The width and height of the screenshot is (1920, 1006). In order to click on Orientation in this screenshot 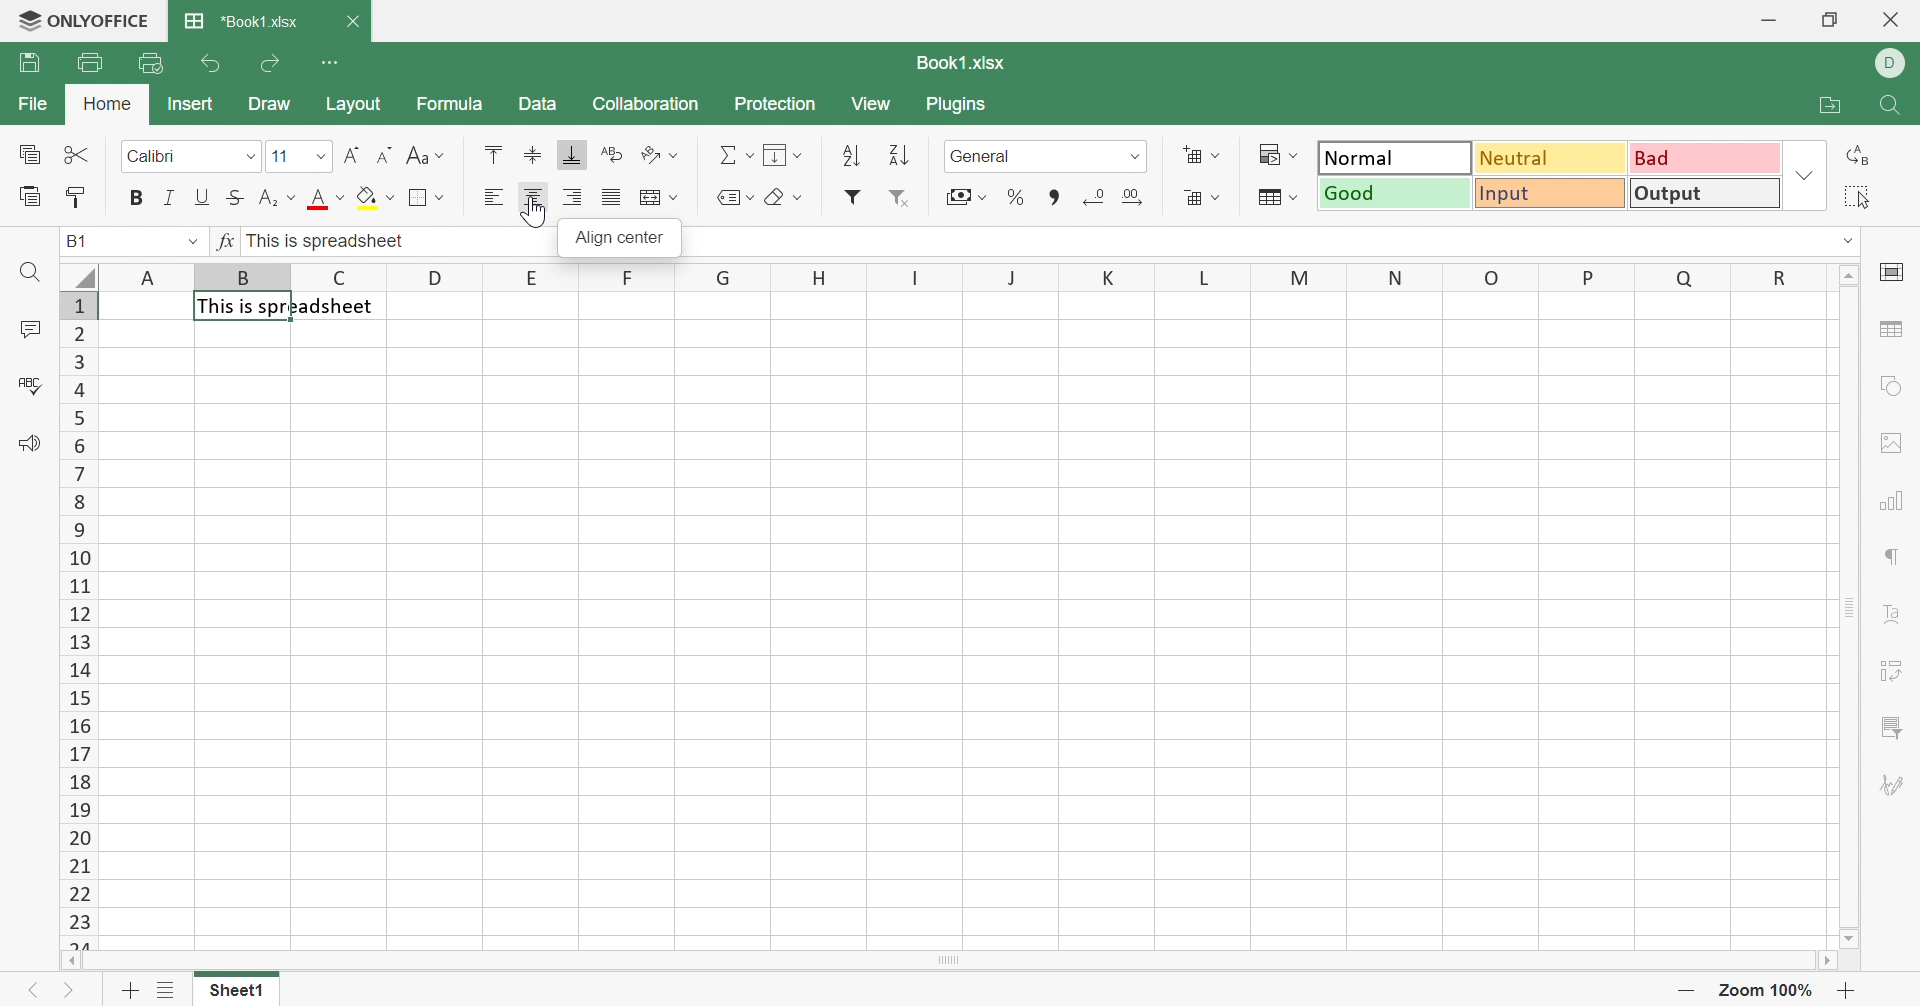, I will do `click(651, 154)`.